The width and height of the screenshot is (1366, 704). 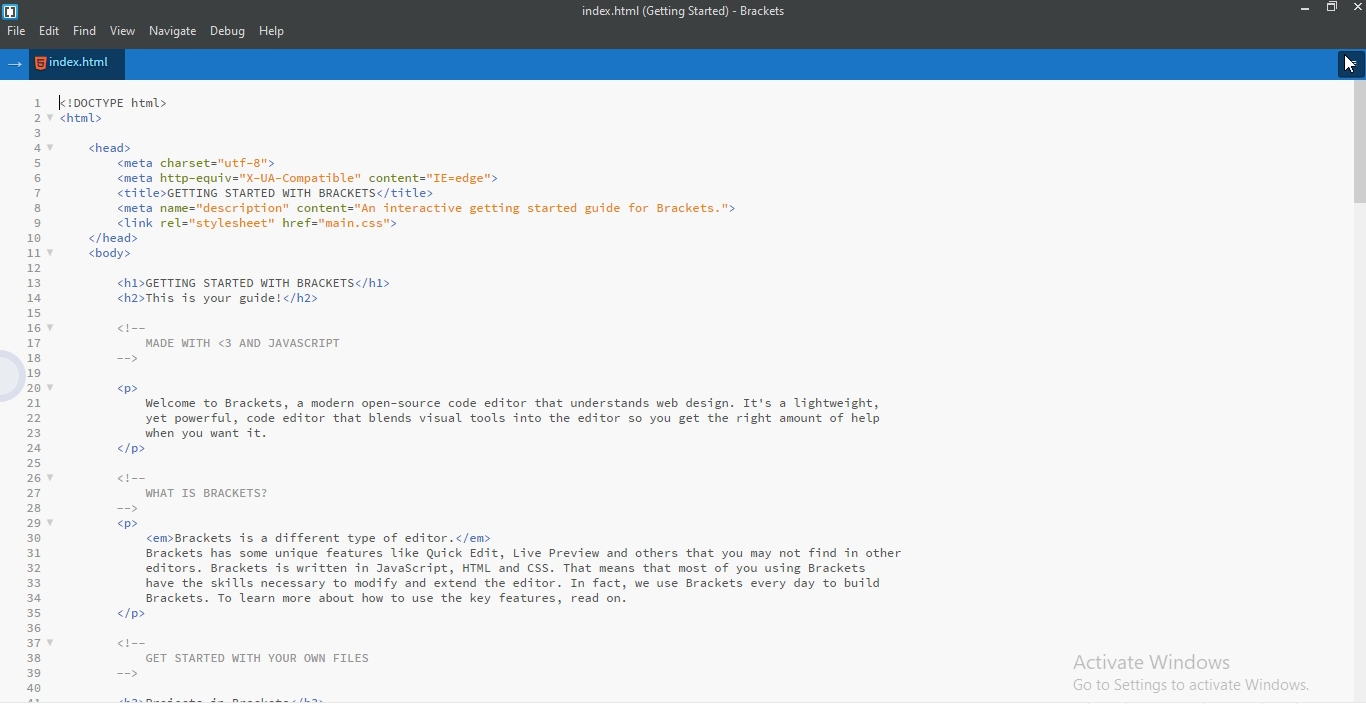 What do you see at coordinates (229, 31) in the screenshot?
I see `Debug` at bounding box center [229, 31].